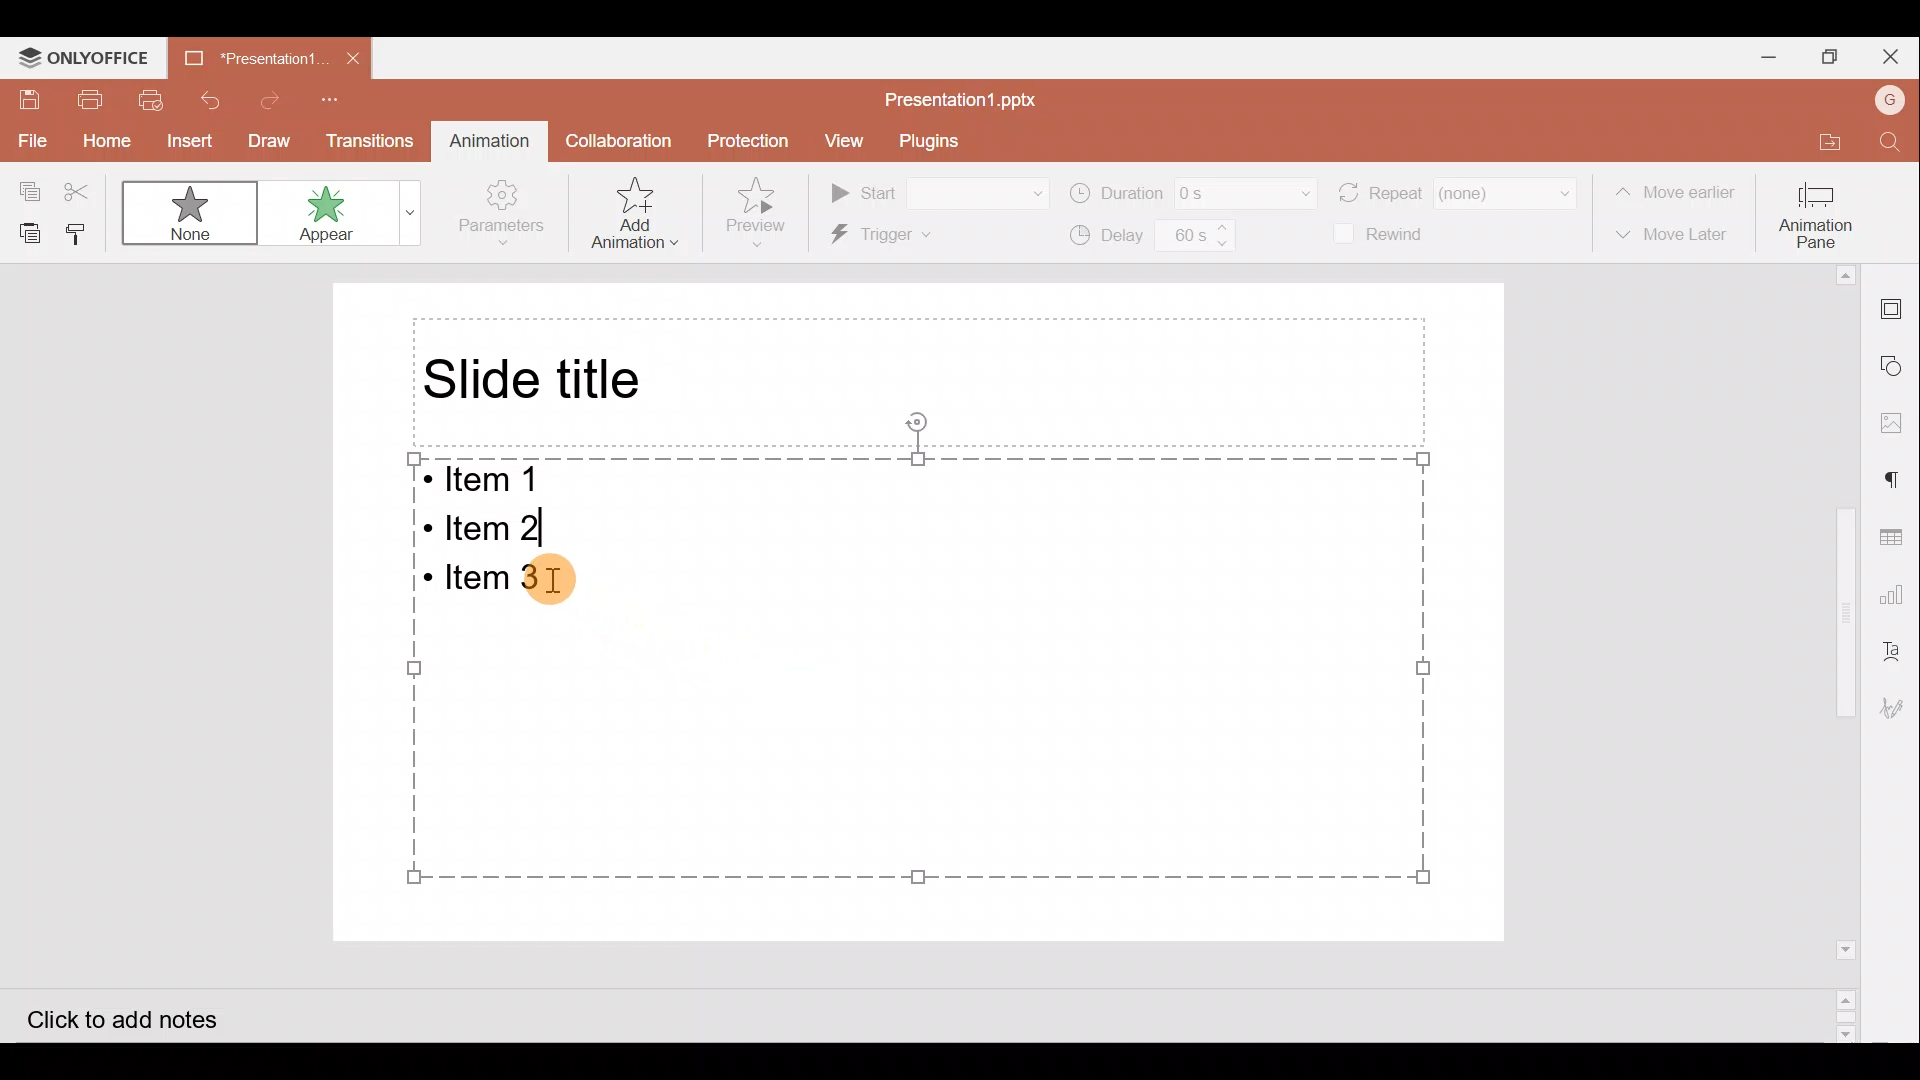 Image resolution: width=1920 pixels, height=1080 pixels. What do you see at coordinates (1676, 187) in the screenshot?
I see `Move earlier` at bounding box center [1676, 187].